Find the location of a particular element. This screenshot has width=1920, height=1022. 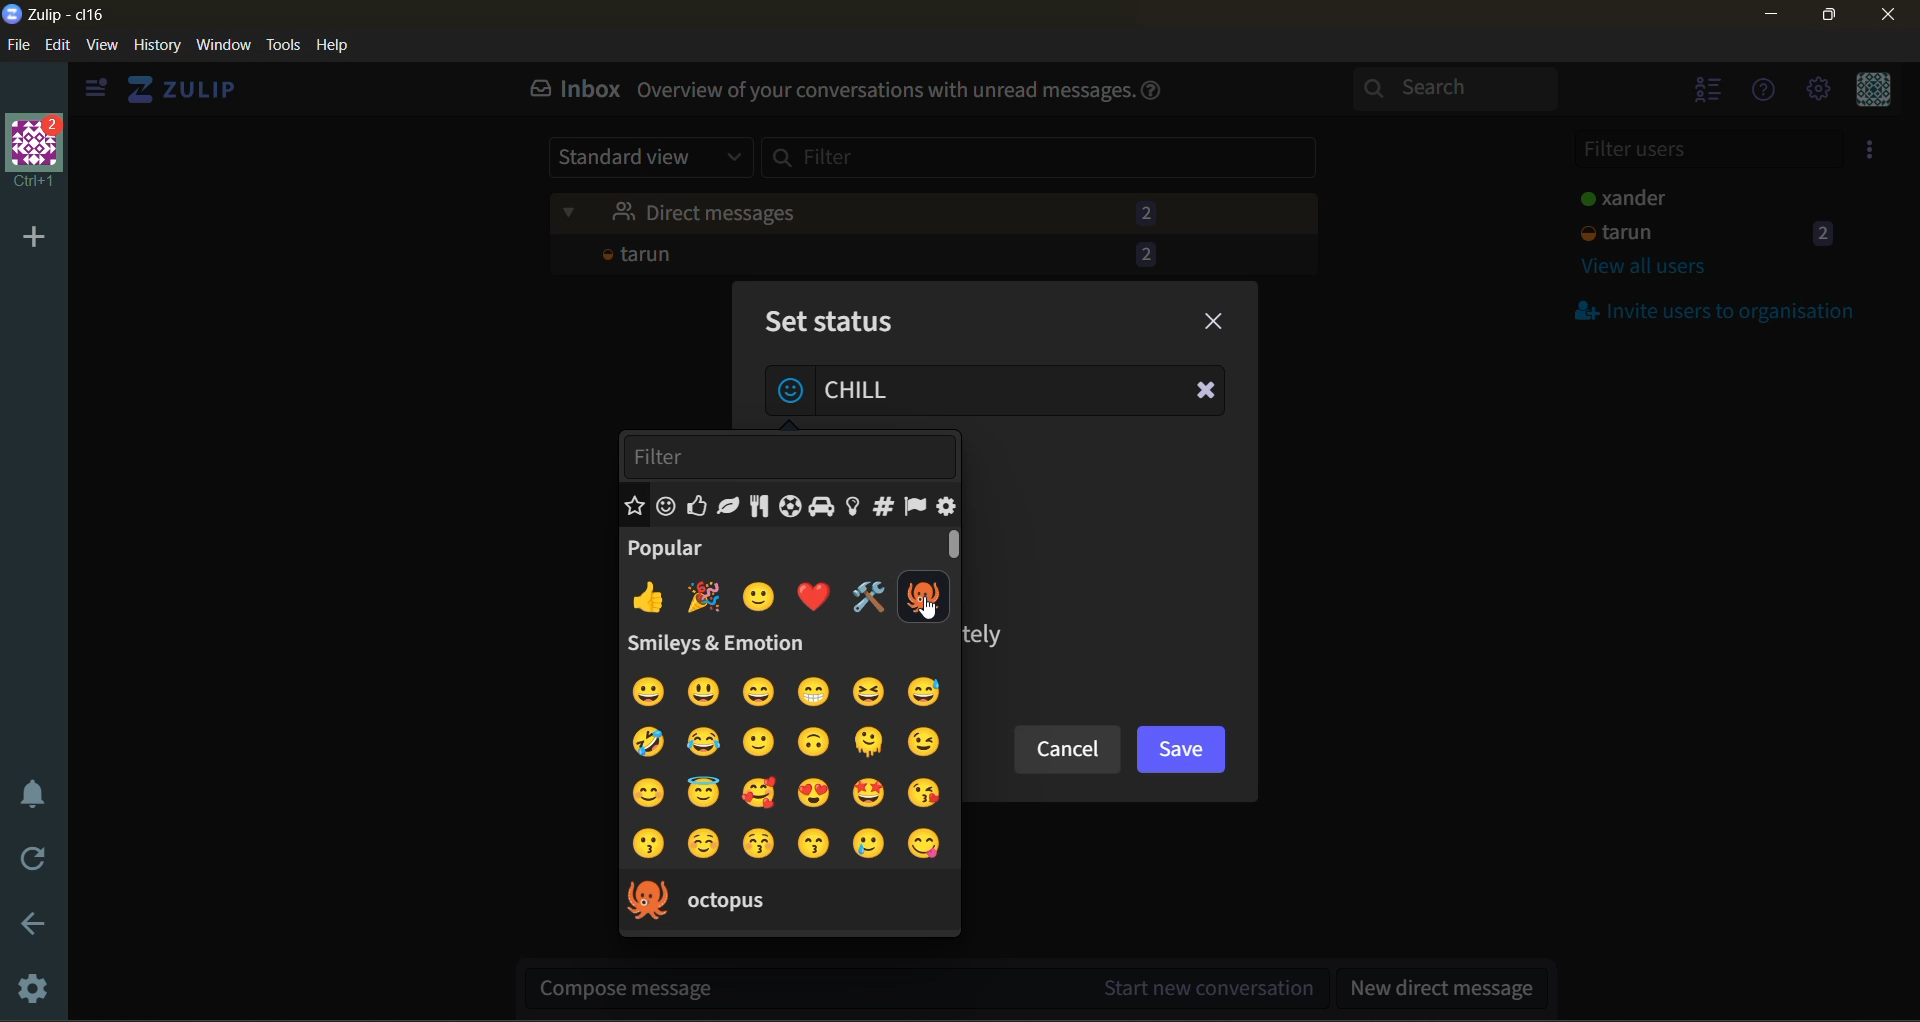

emoji is located at coordinates (727, 506).